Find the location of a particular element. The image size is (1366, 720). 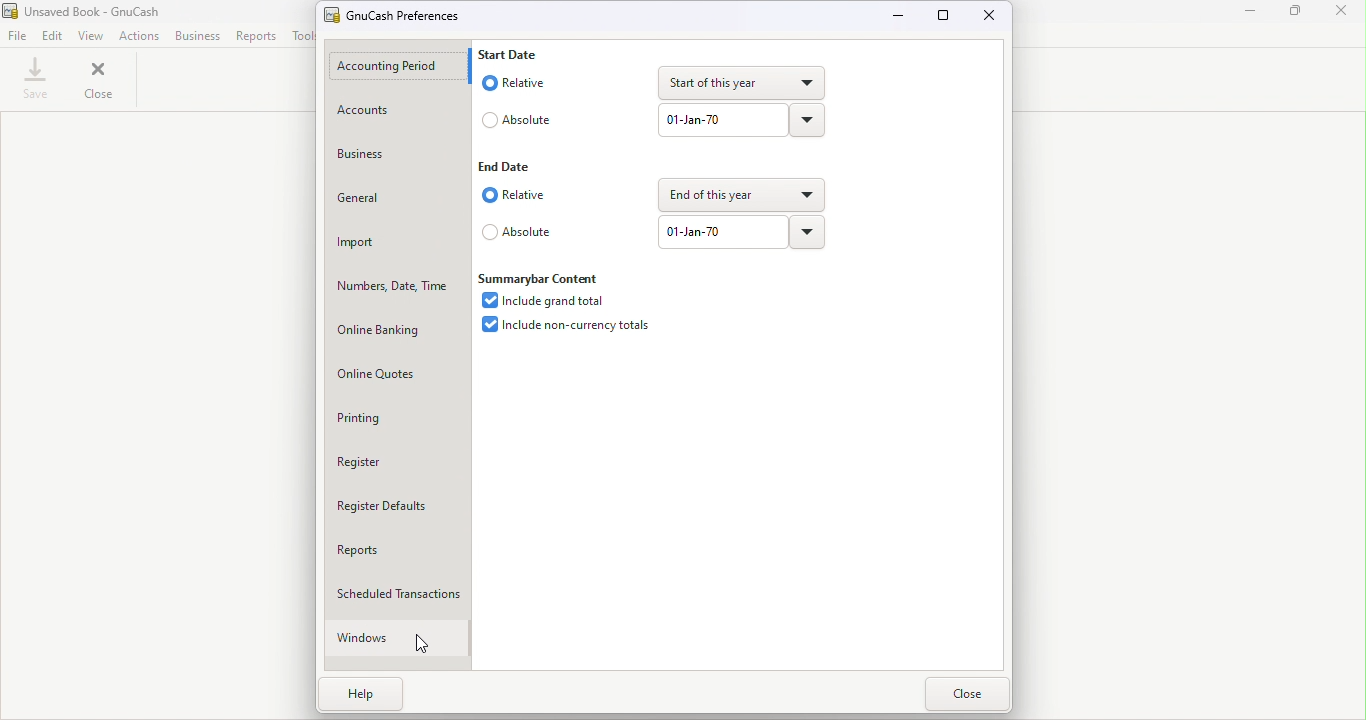

Register defaults is located at coordinates (400, 504).